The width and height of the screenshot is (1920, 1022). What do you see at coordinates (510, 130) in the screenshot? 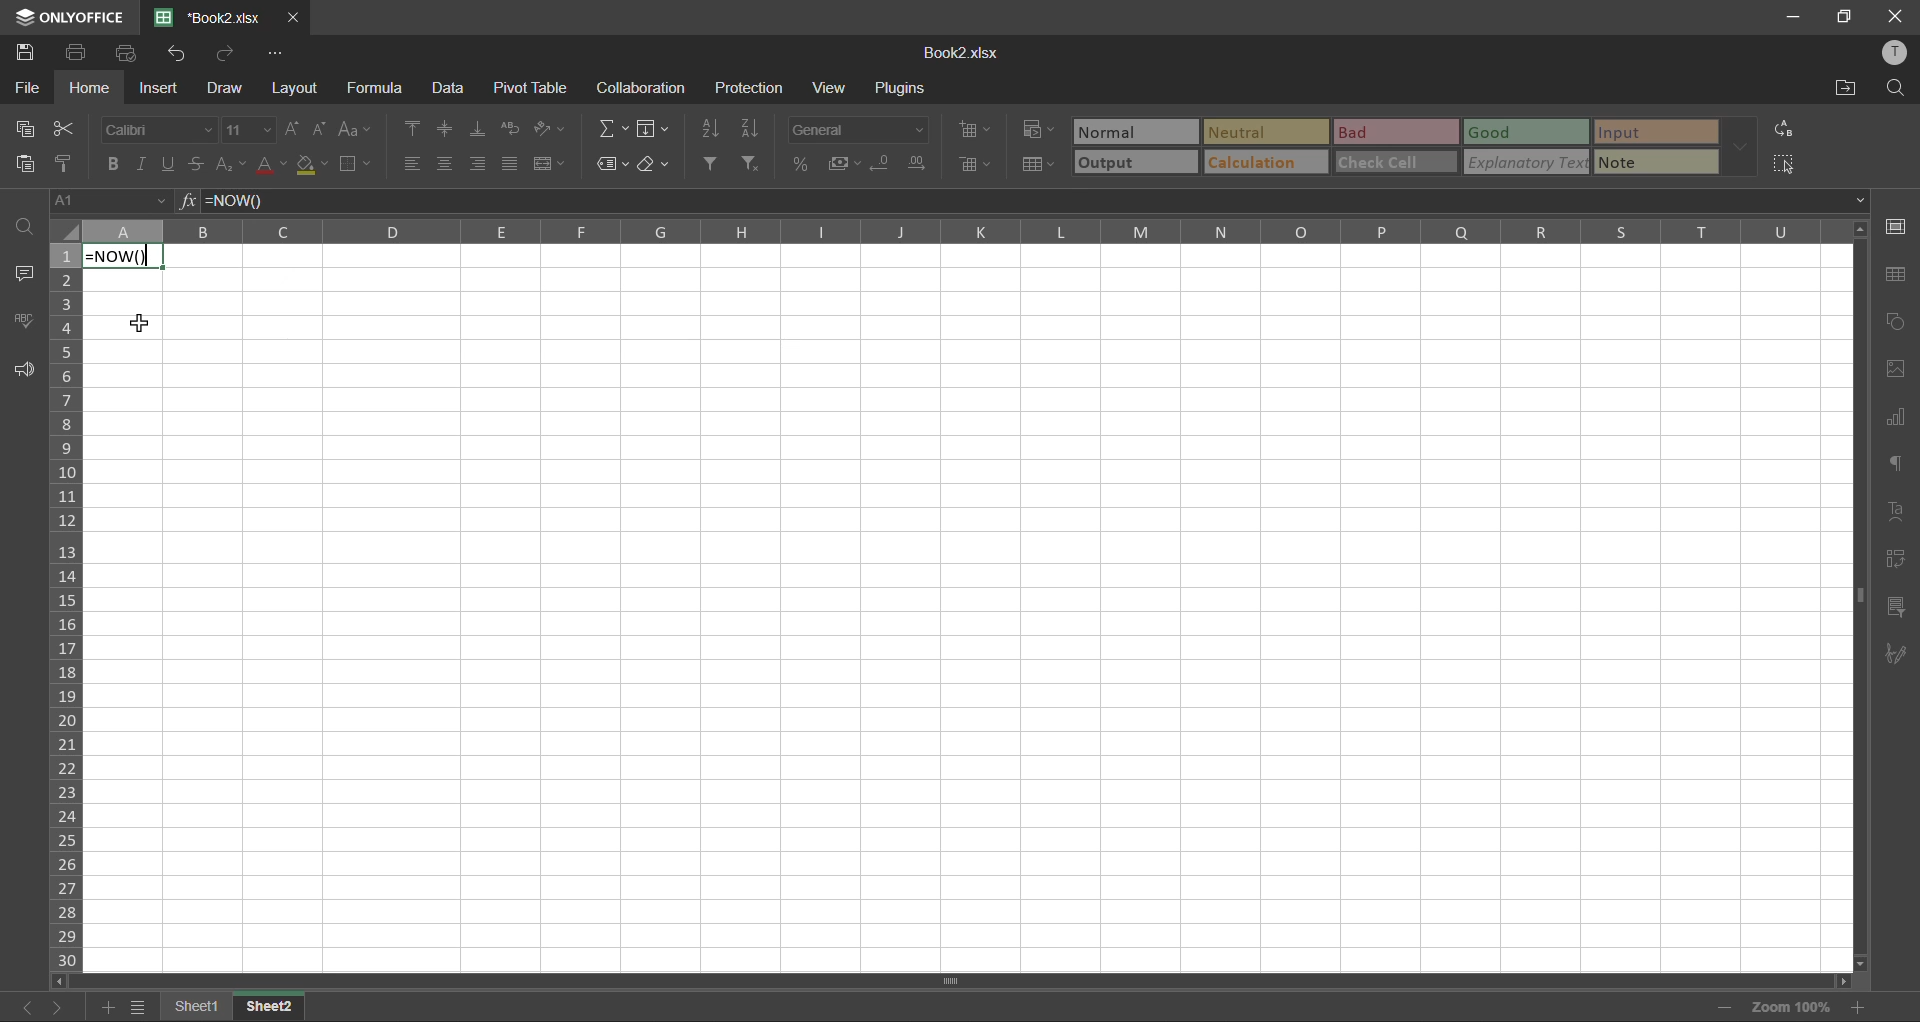
I see `wrap text` at bounding box center [510, 130].